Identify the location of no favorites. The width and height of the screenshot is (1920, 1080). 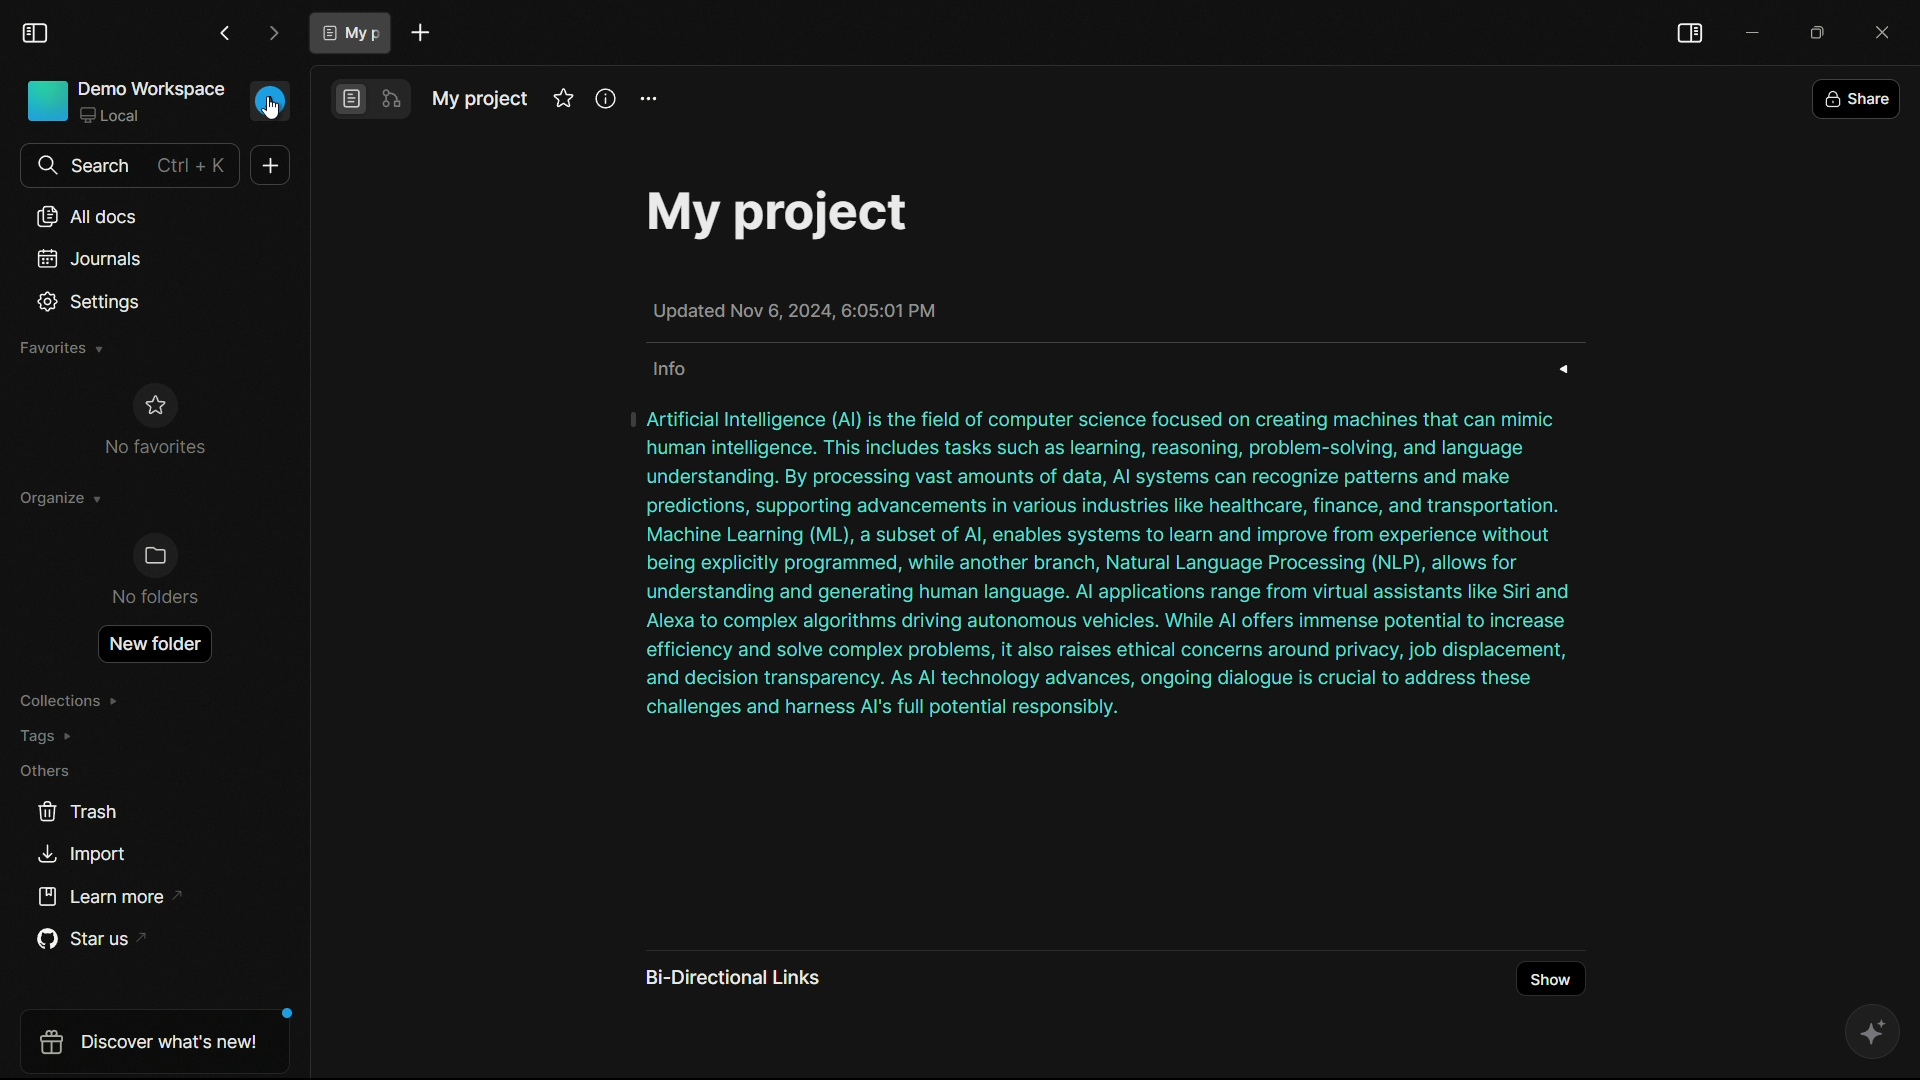
(155, 424).